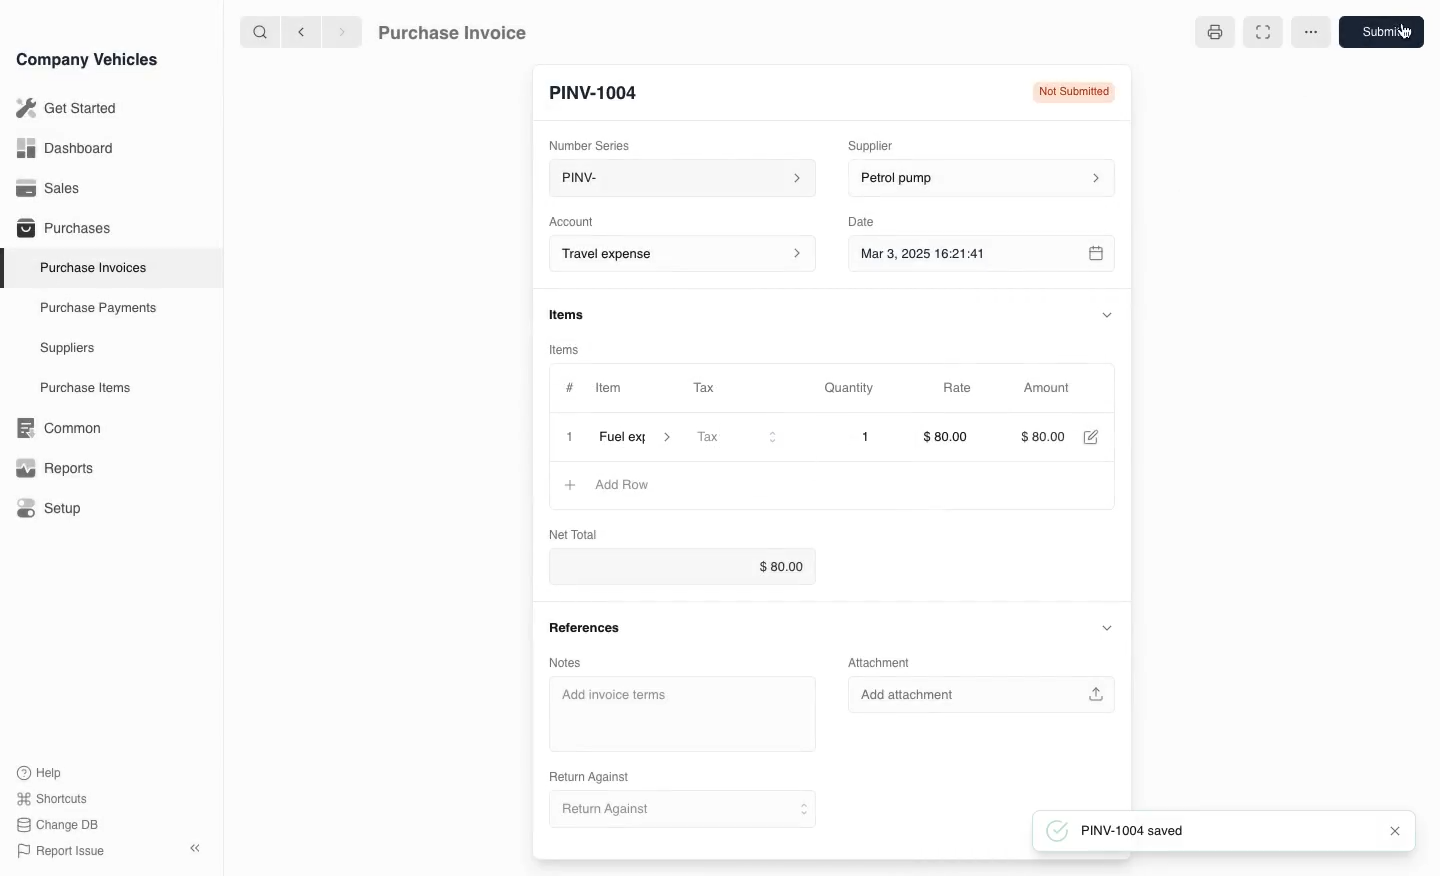  What do you see at coordinates (1384, 33) in the screenshot?
I see `submit` at bounding box center [1384, 33].